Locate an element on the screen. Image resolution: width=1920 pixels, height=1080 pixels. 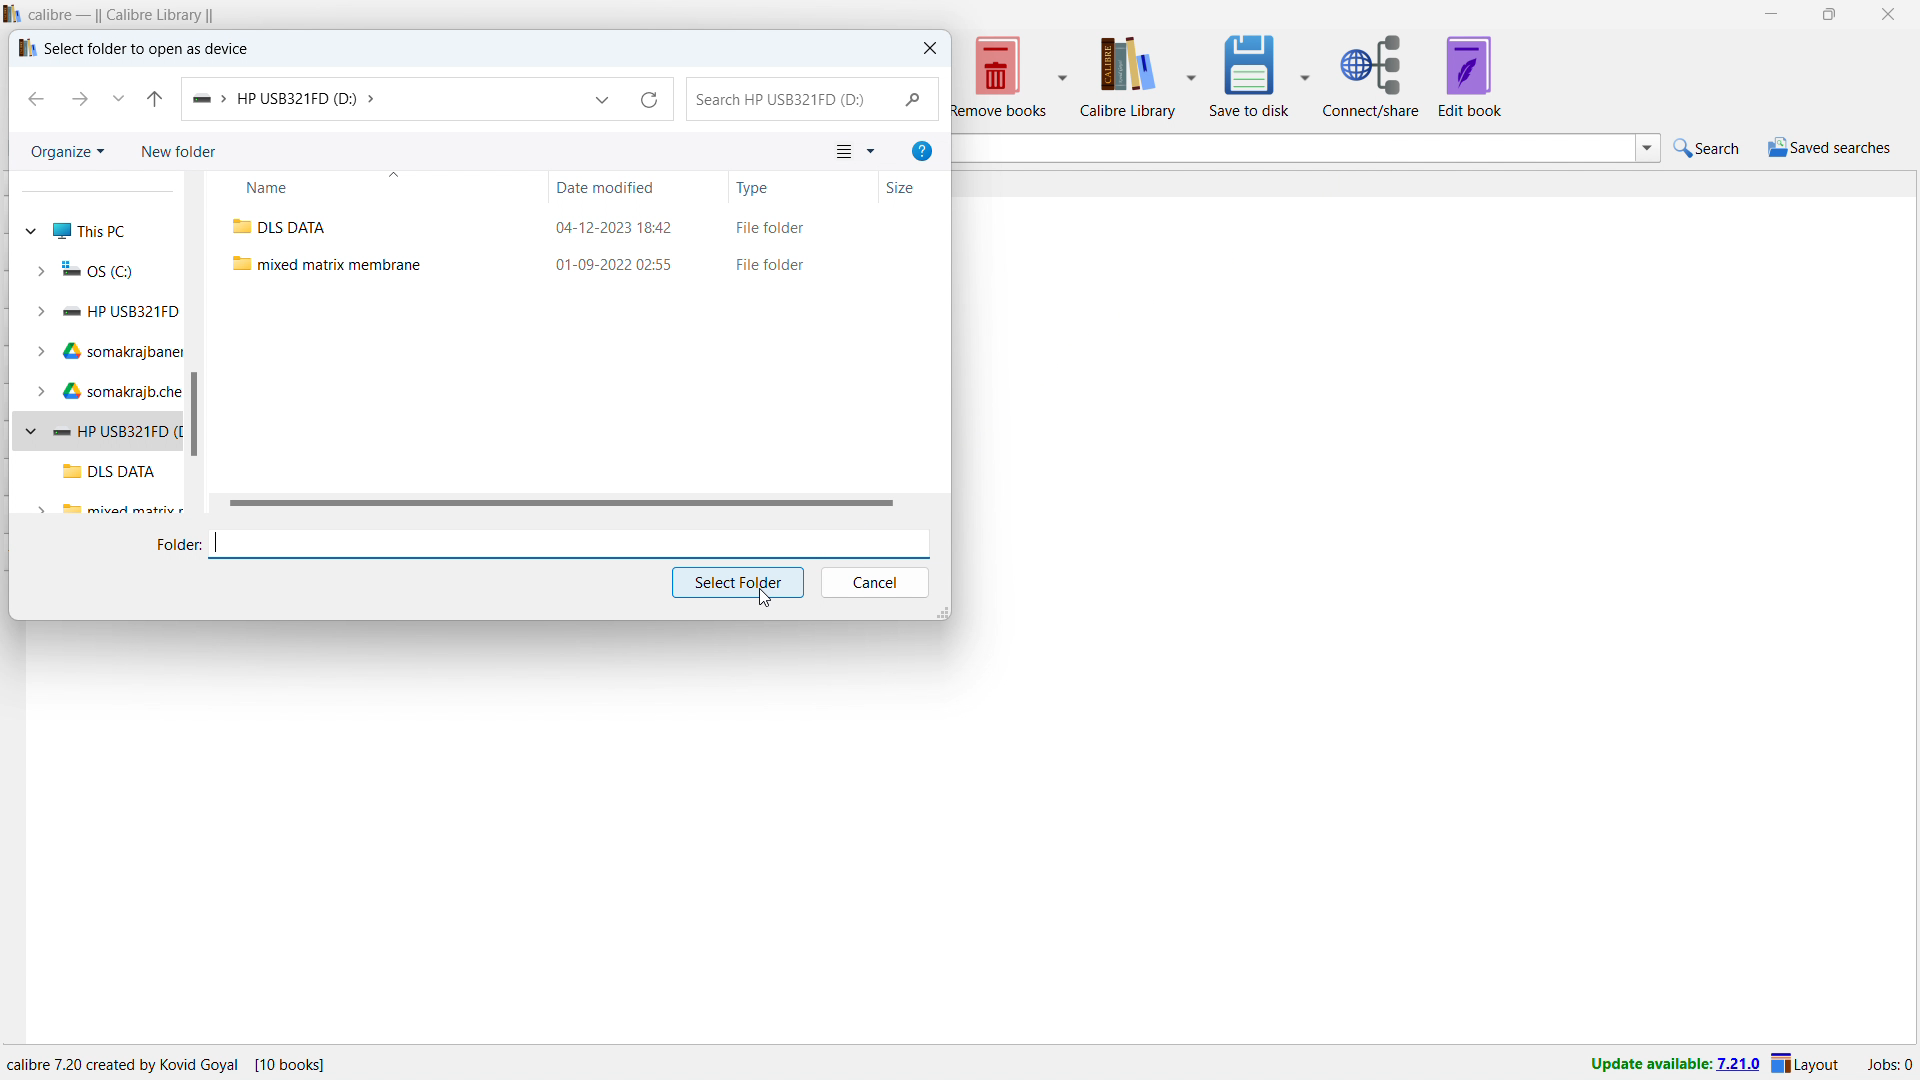
cursor is located at coordinates (759, 600).